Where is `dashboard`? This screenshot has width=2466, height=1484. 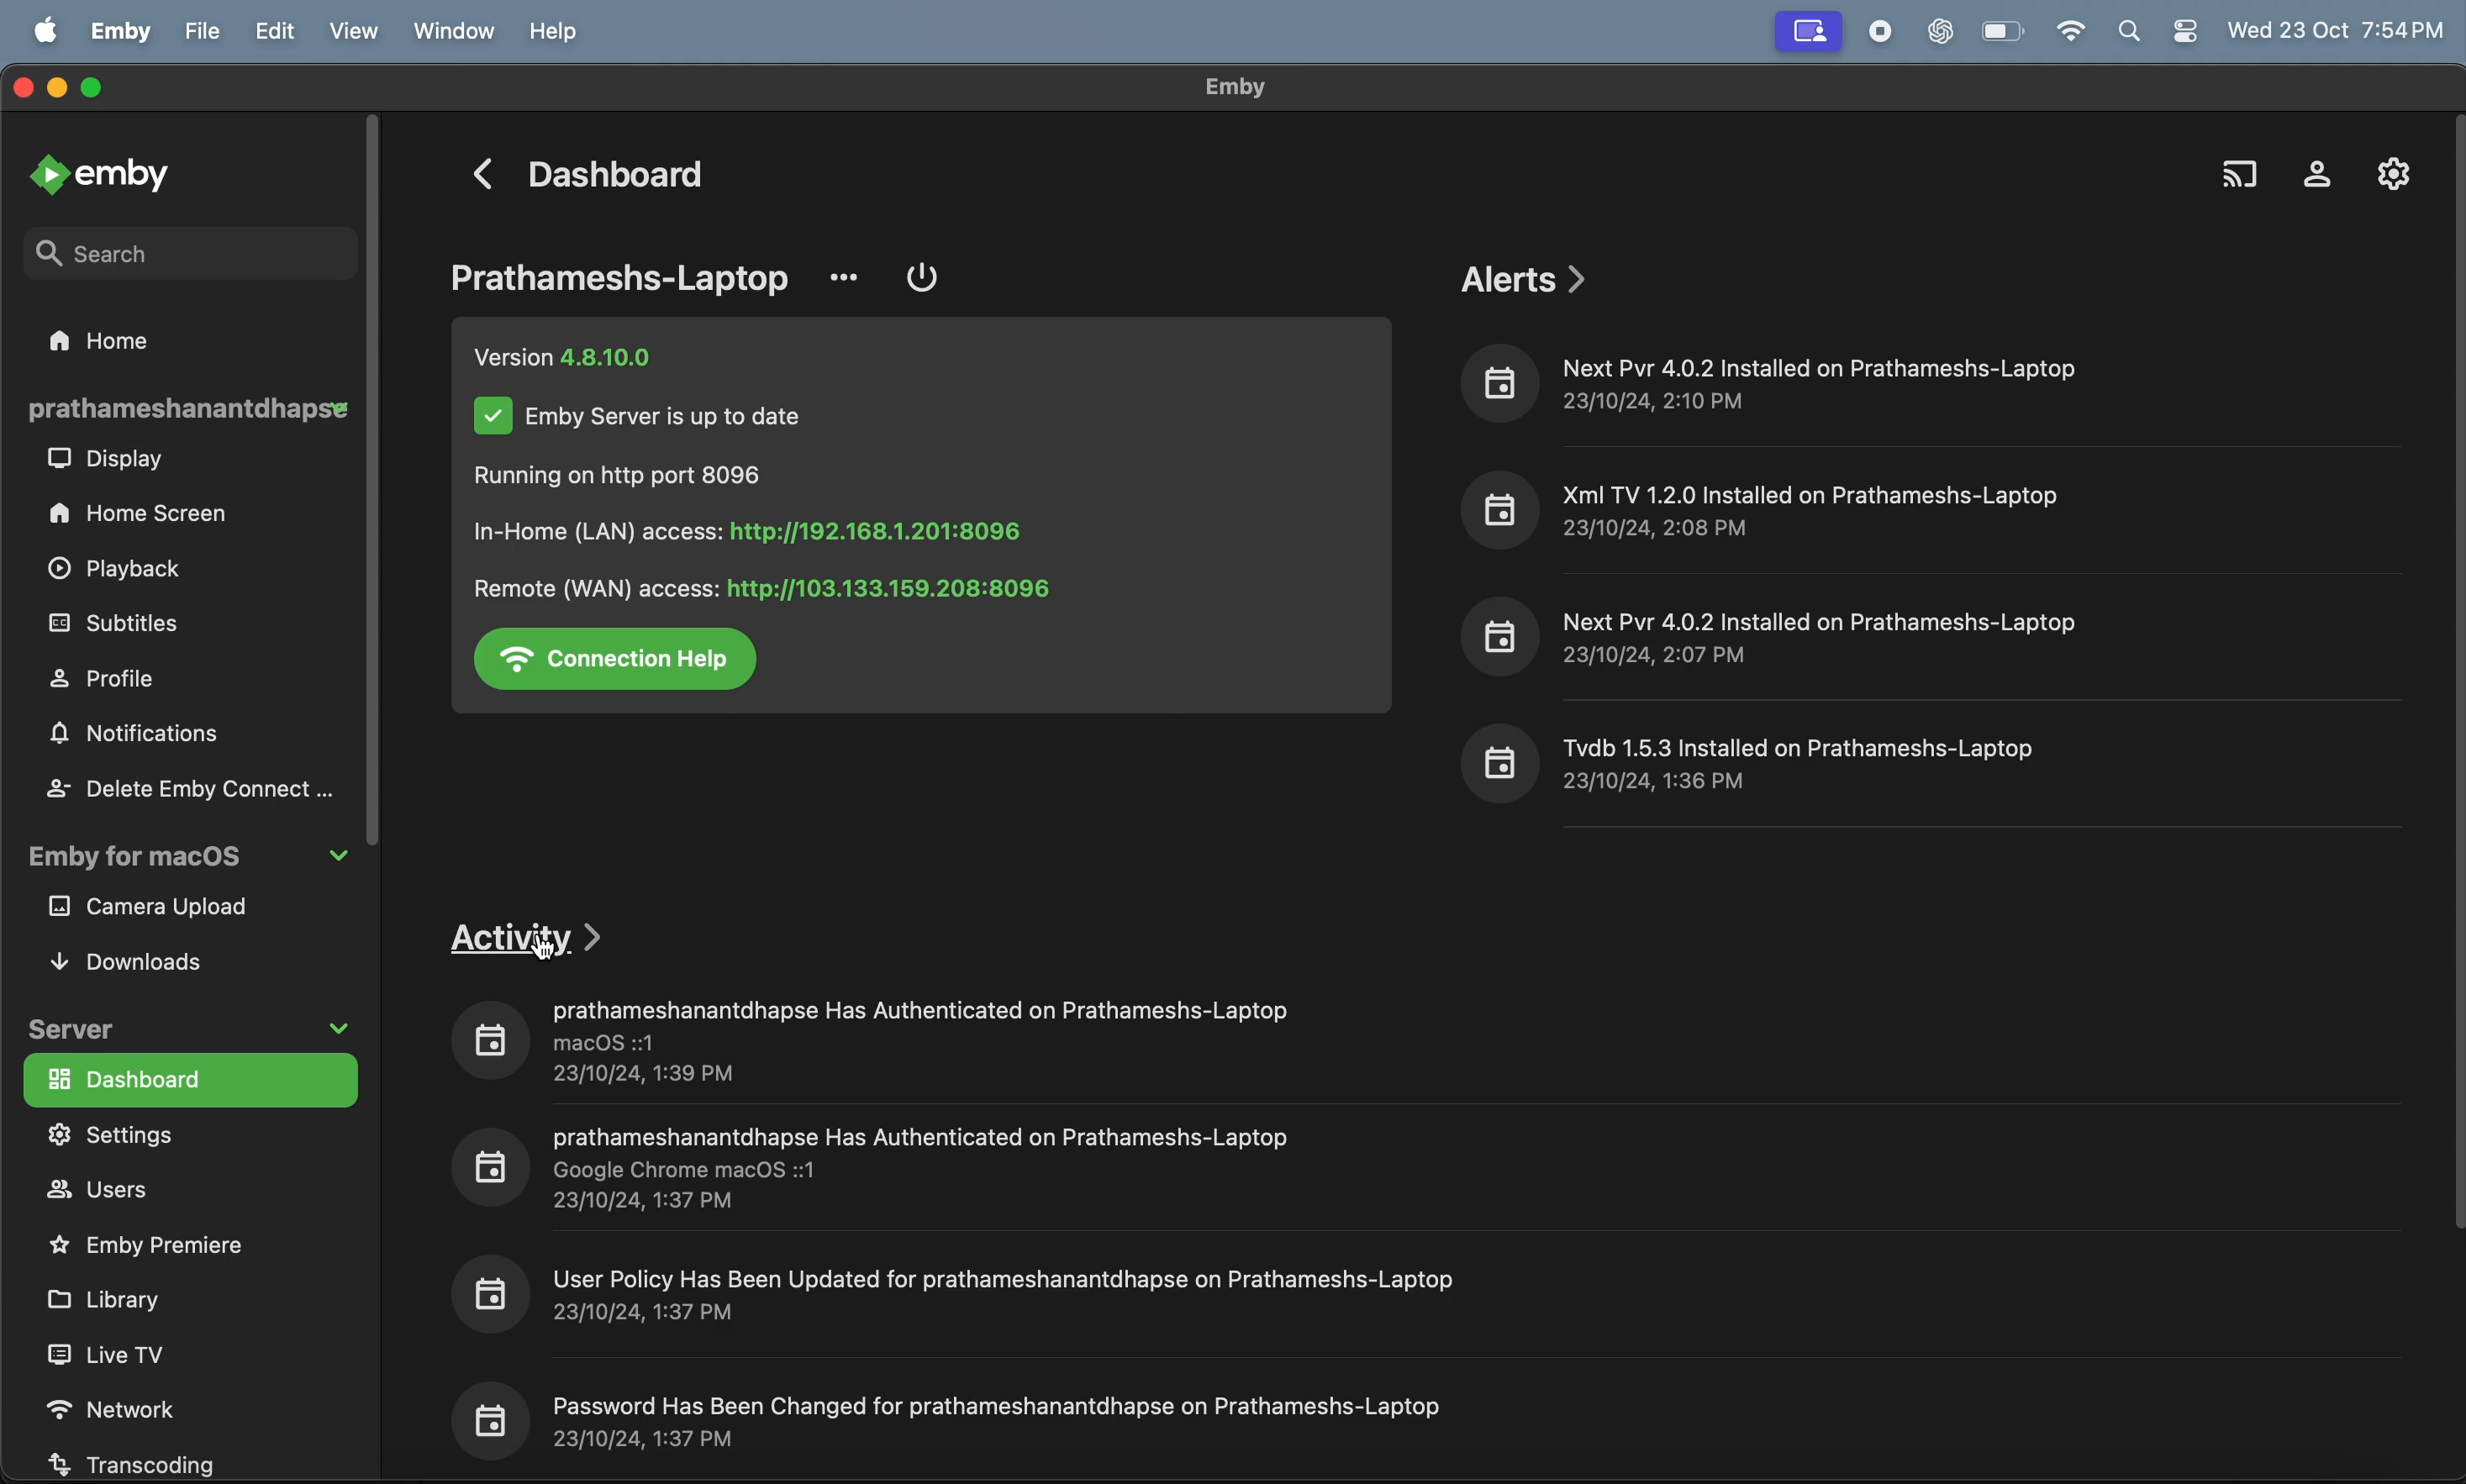 dashboard is located at coordinates (597, 176).